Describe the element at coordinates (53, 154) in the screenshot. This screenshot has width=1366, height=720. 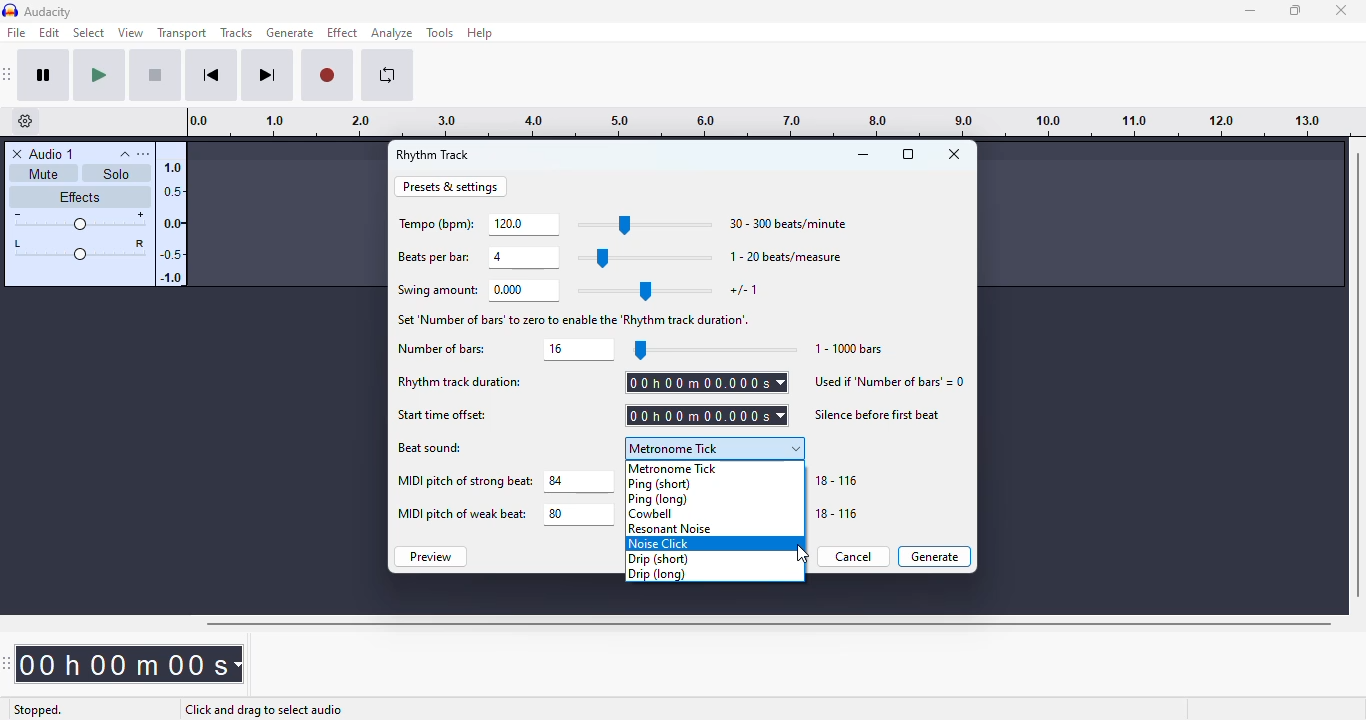
I see `audio 1` at that location.